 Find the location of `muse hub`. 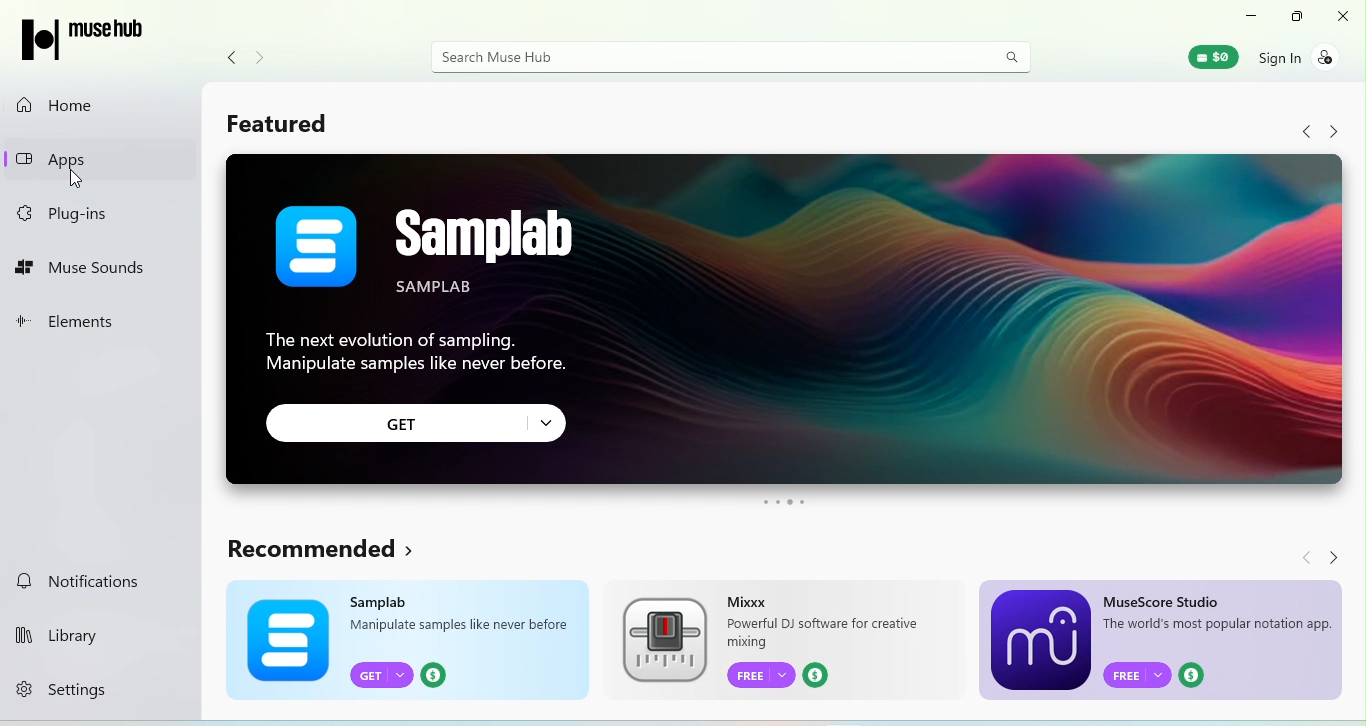

muse hub is located at coordinates (92, 39).